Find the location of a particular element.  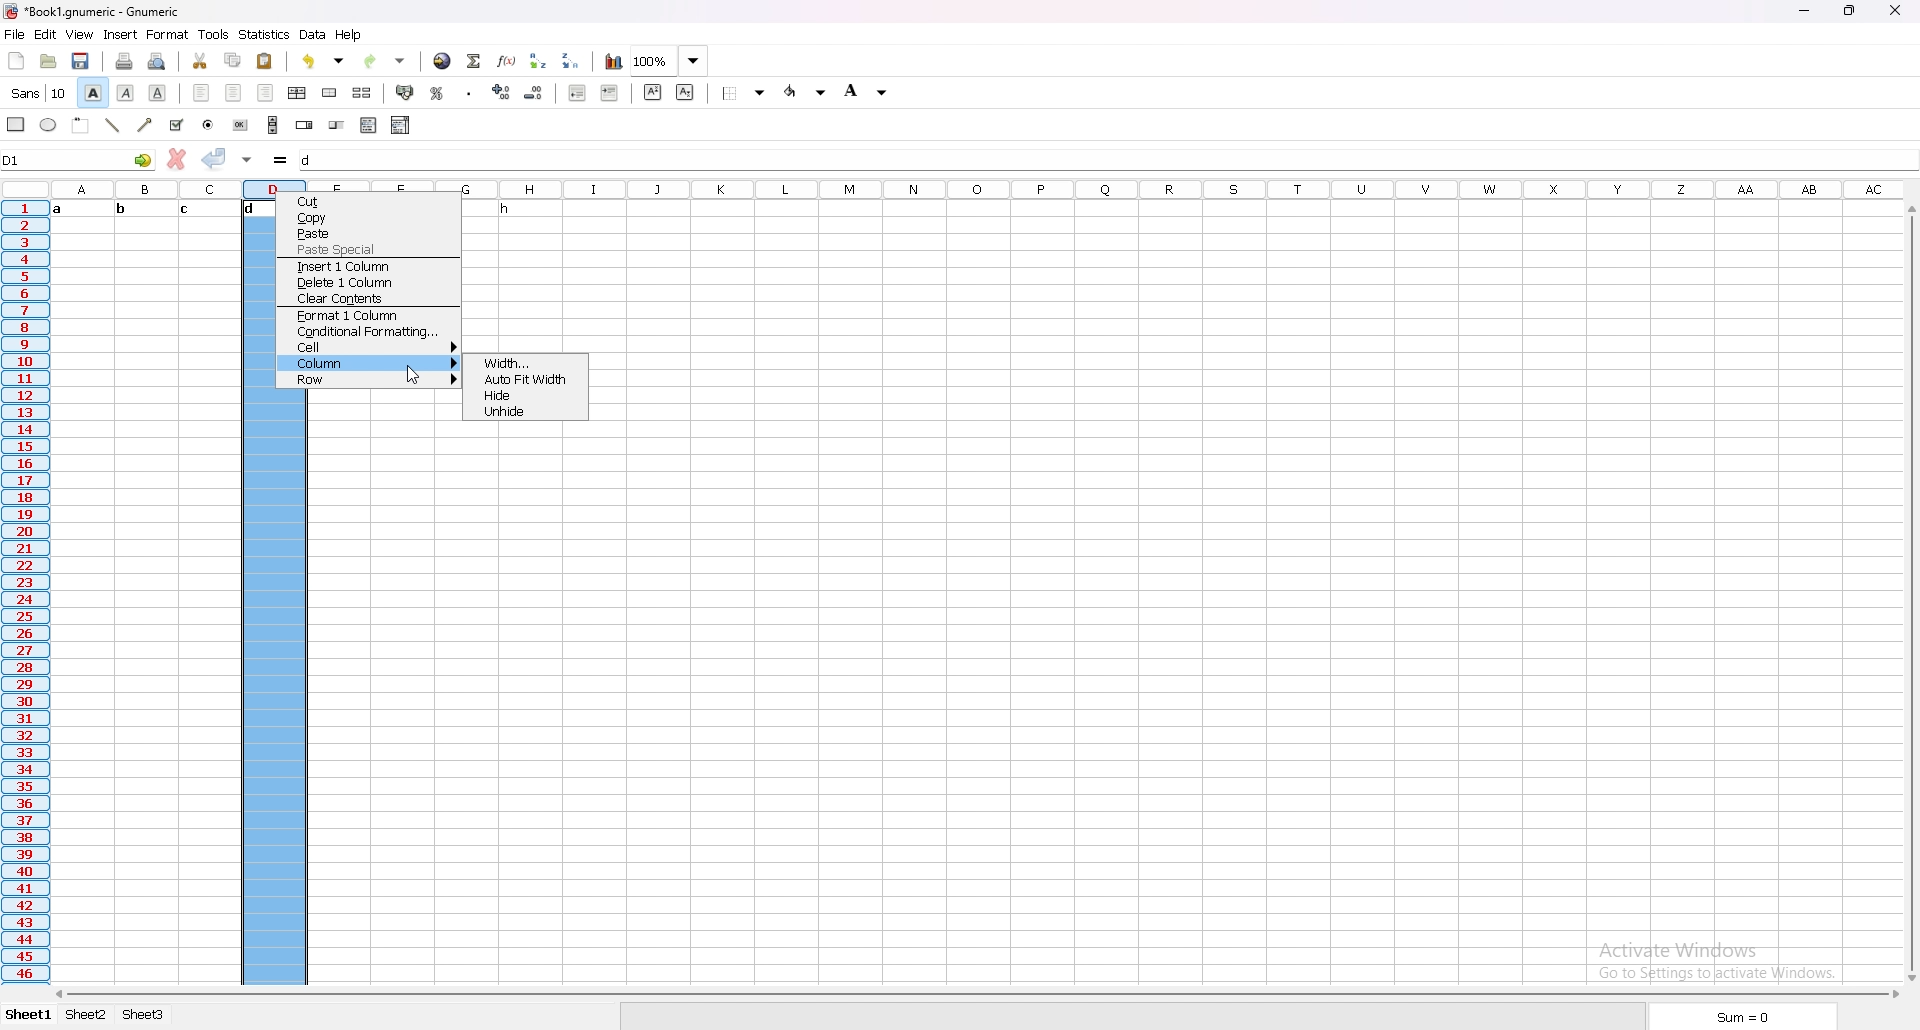

function is located at coordinates (506, 61).